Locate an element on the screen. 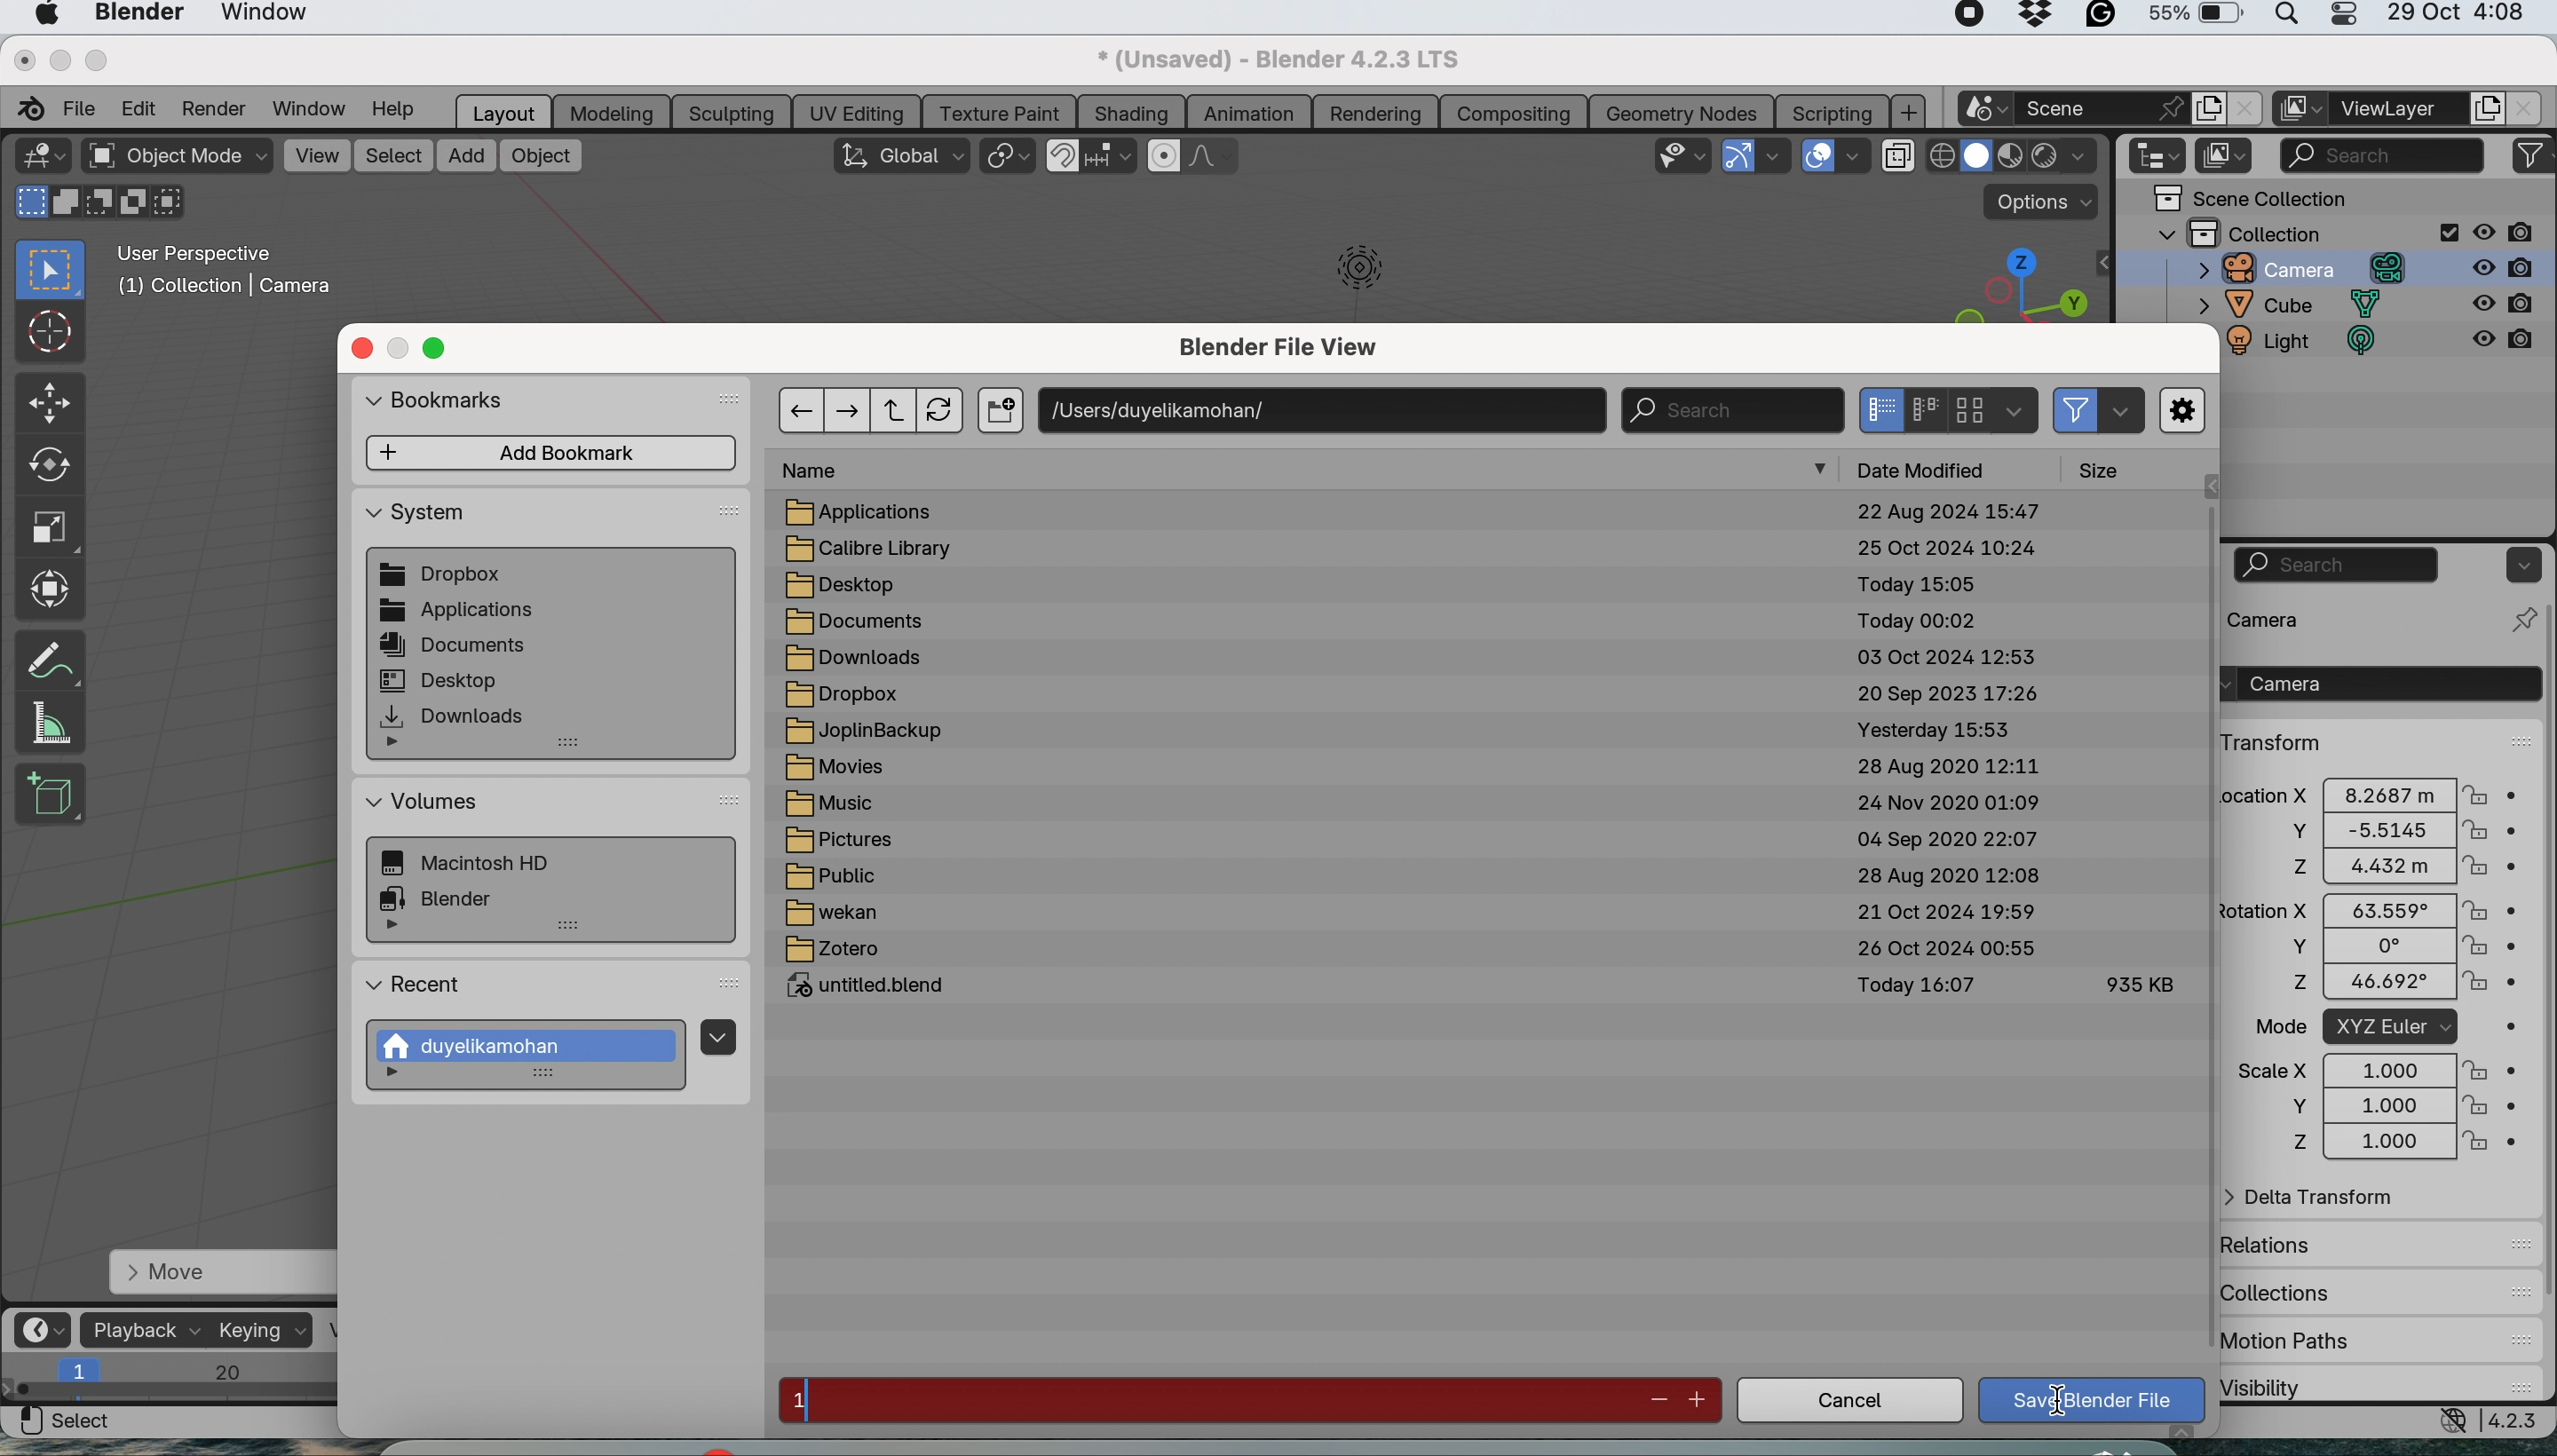 This screenshot has height=1456, width=2557. search is located at coordinates (2338, 565).